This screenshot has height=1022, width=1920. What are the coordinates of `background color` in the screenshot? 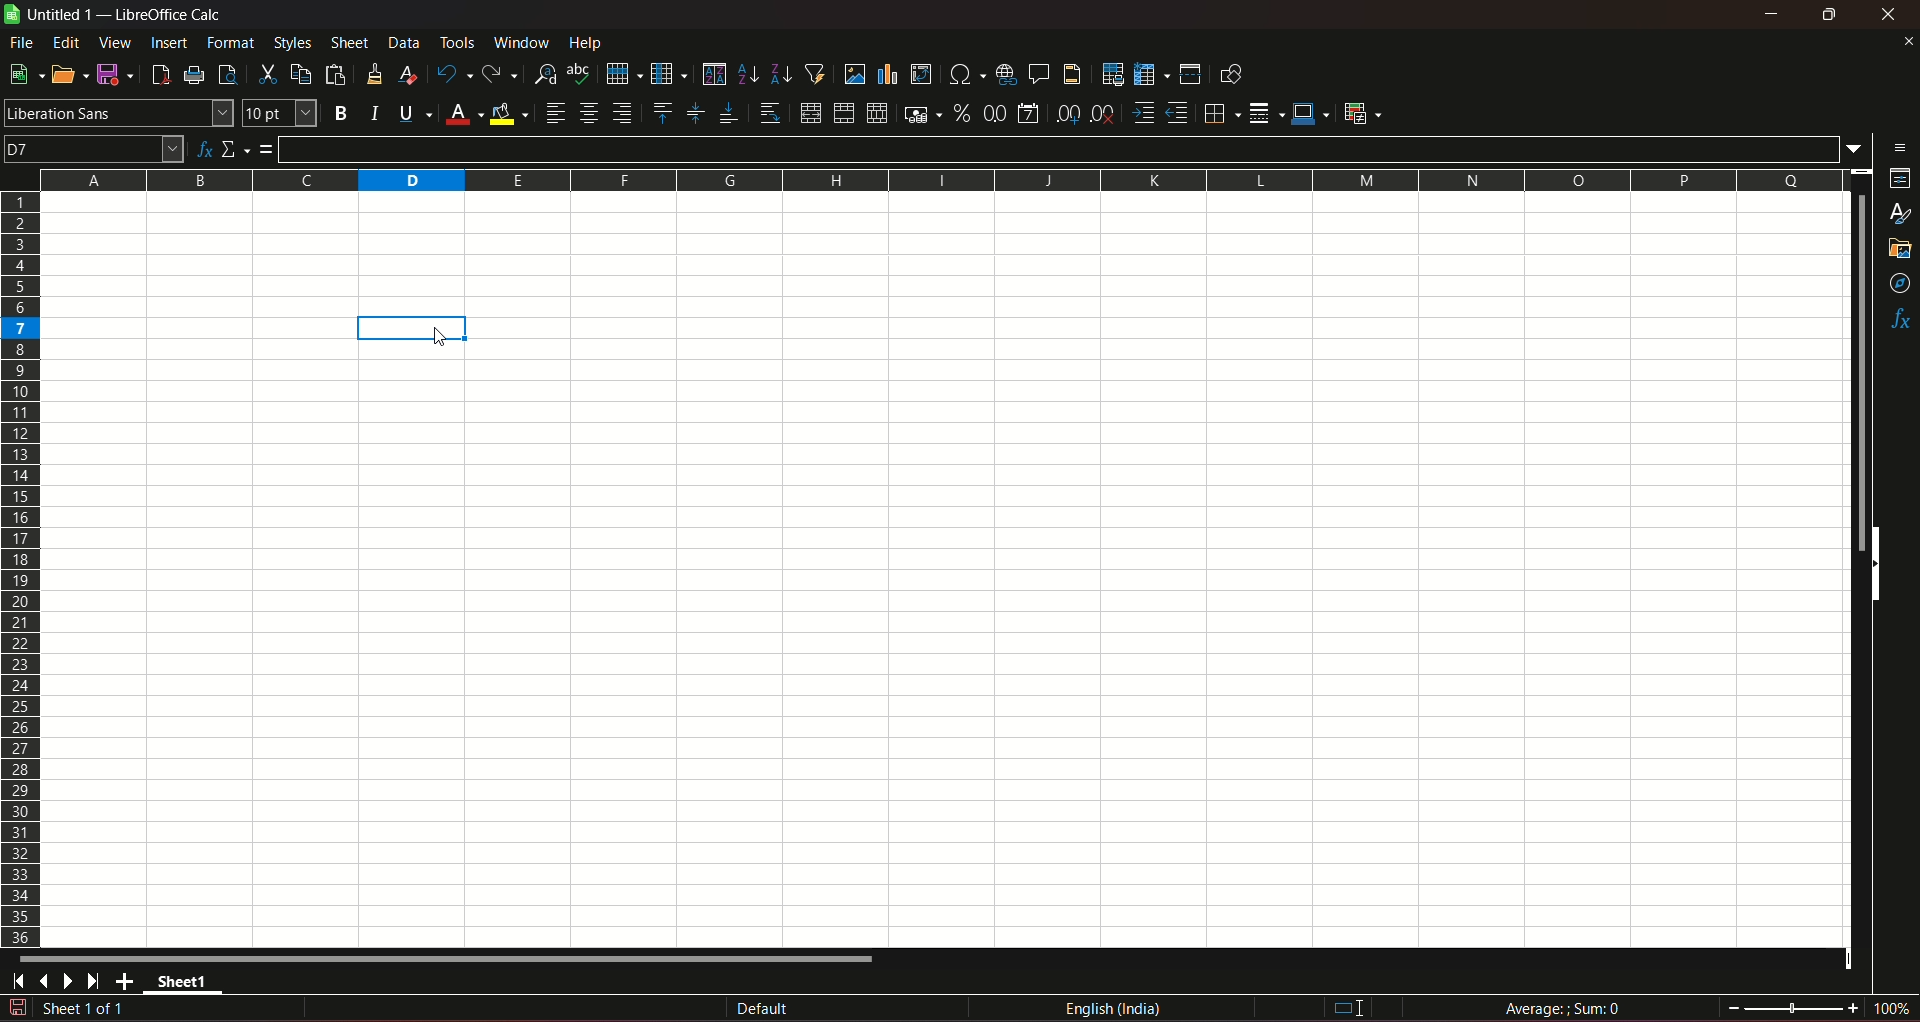 It's located at (510, 113).